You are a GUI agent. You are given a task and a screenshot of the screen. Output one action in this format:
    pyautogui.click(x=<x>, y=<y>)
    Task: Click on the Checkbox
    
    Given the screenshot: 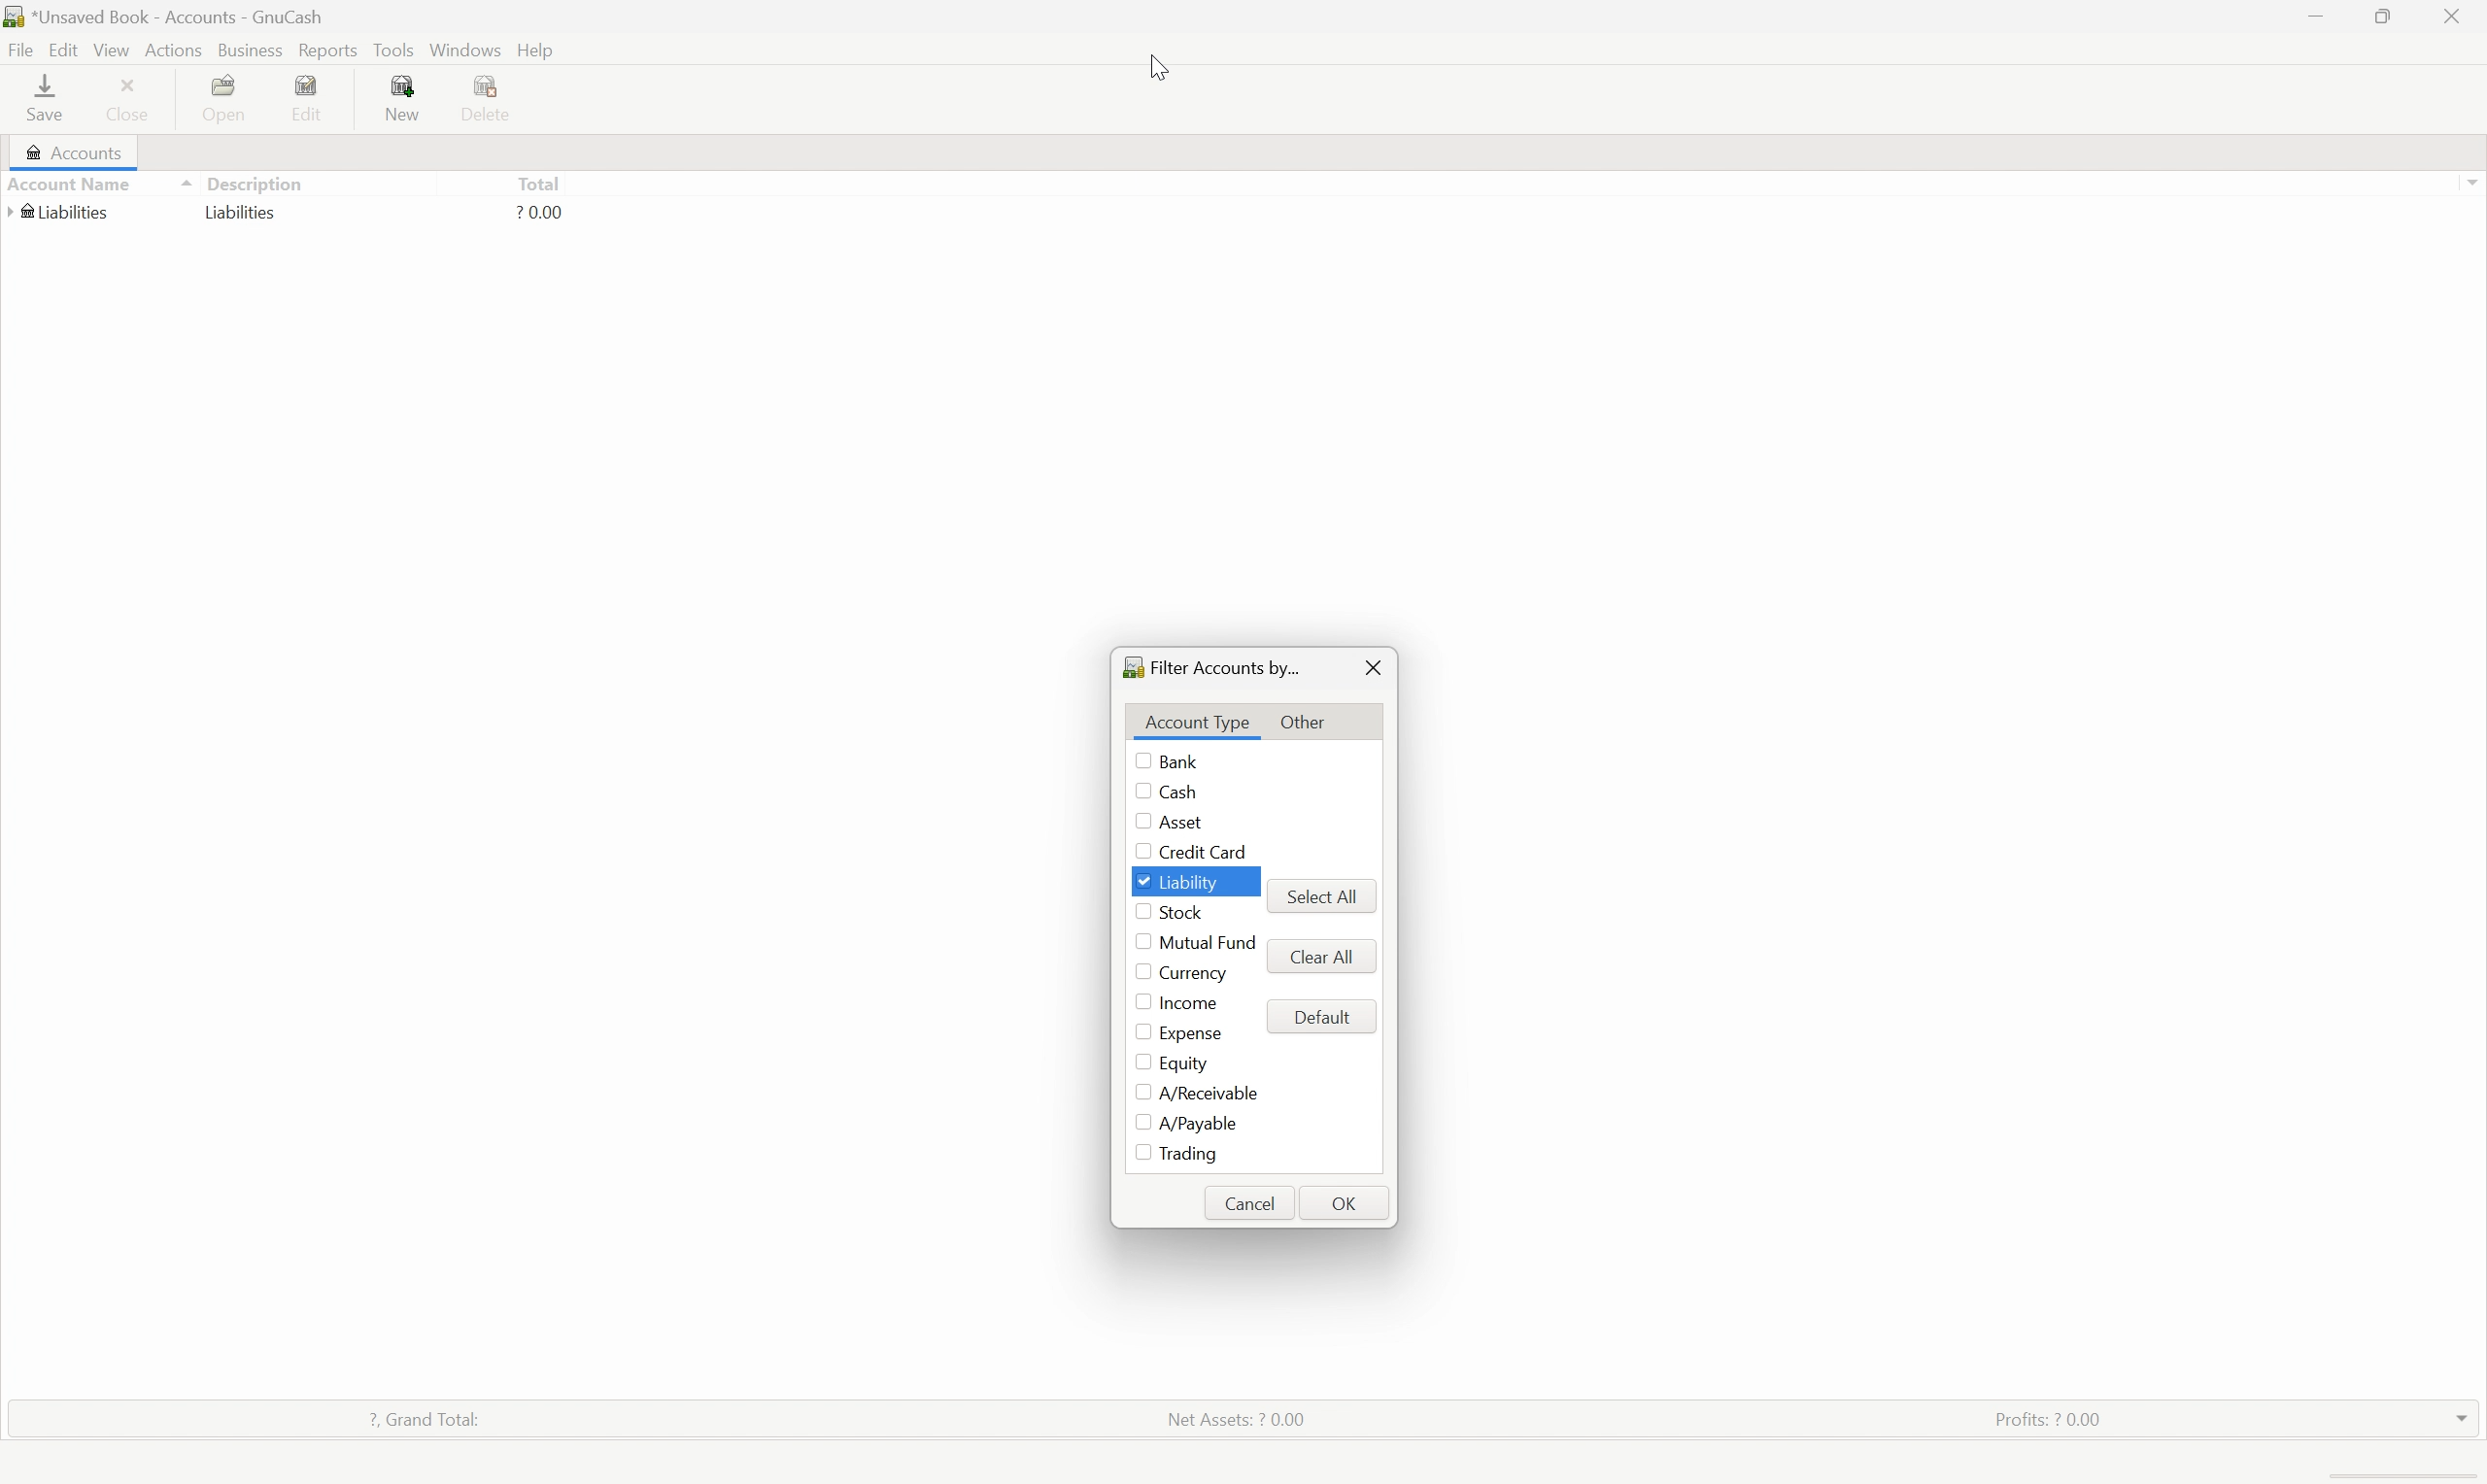 What is the action you would take?
    pyautogui.click(x=1140, y=940)
    